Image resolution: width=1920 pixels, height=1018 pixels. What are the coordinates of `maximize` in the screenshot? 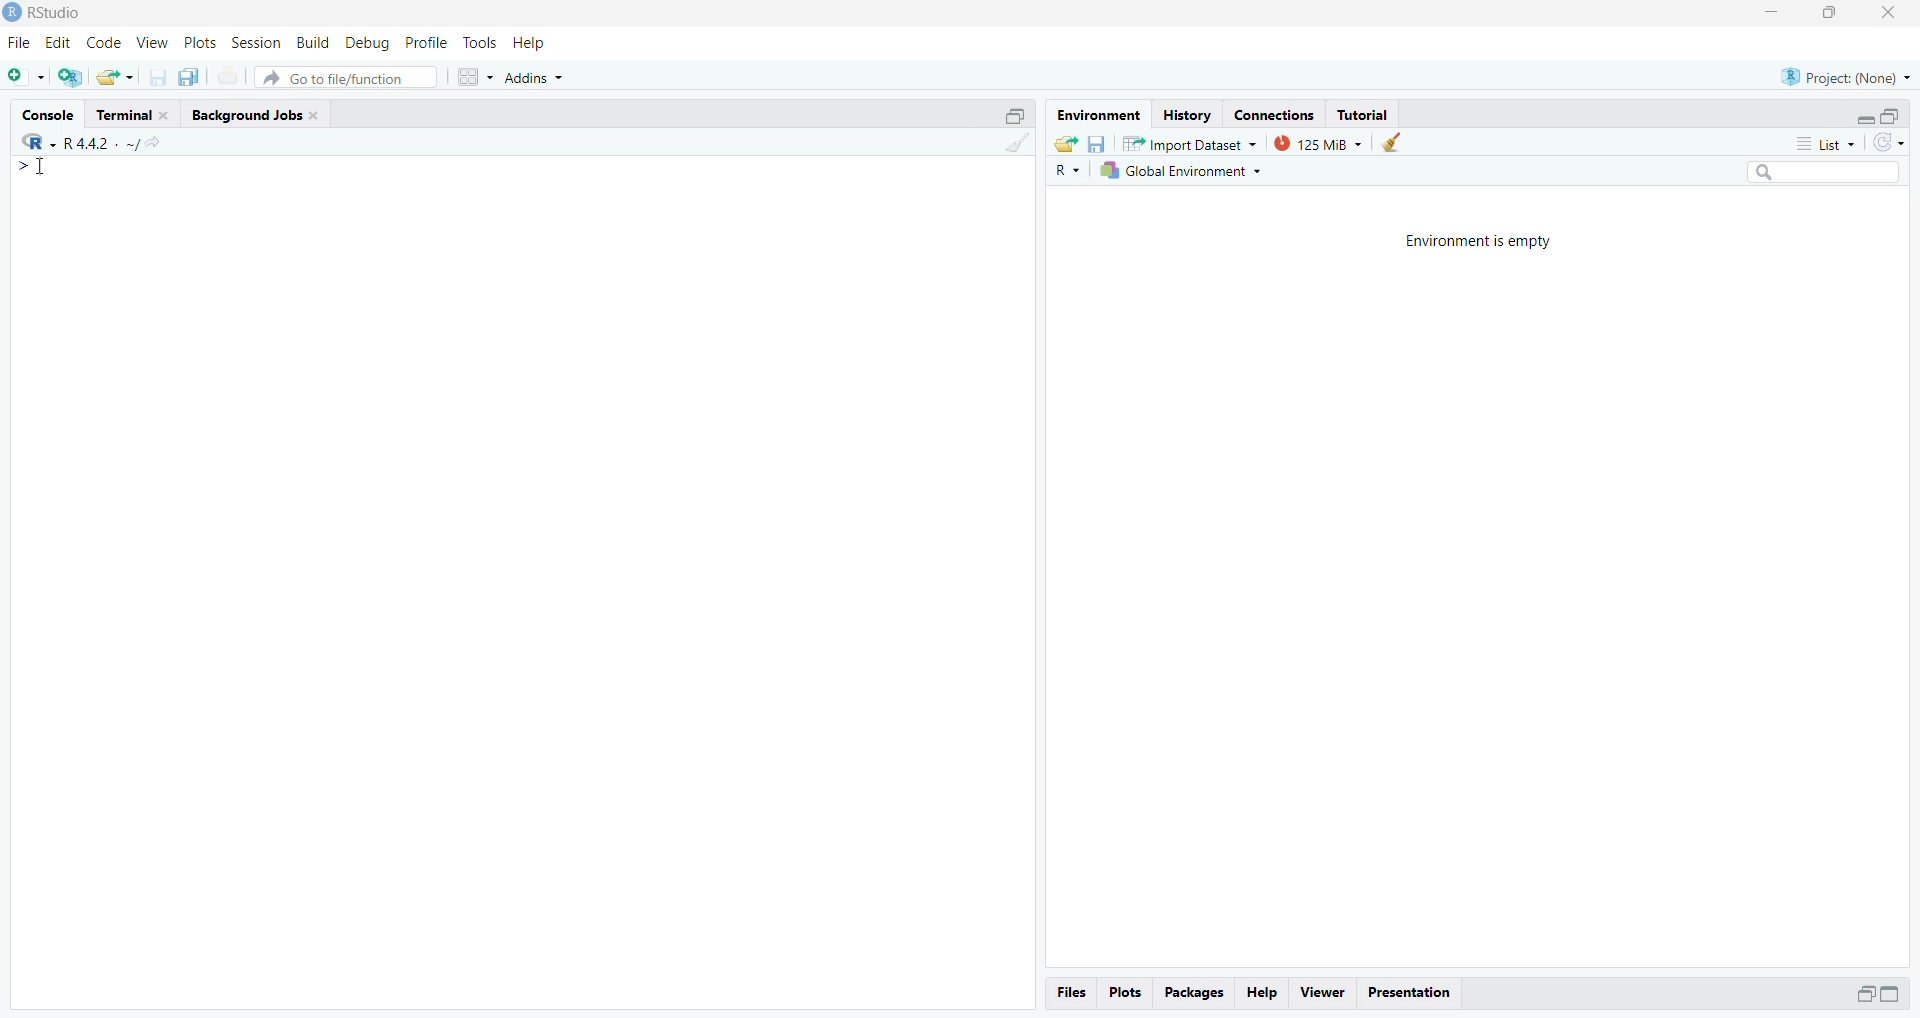 It's located at (1891, 117).